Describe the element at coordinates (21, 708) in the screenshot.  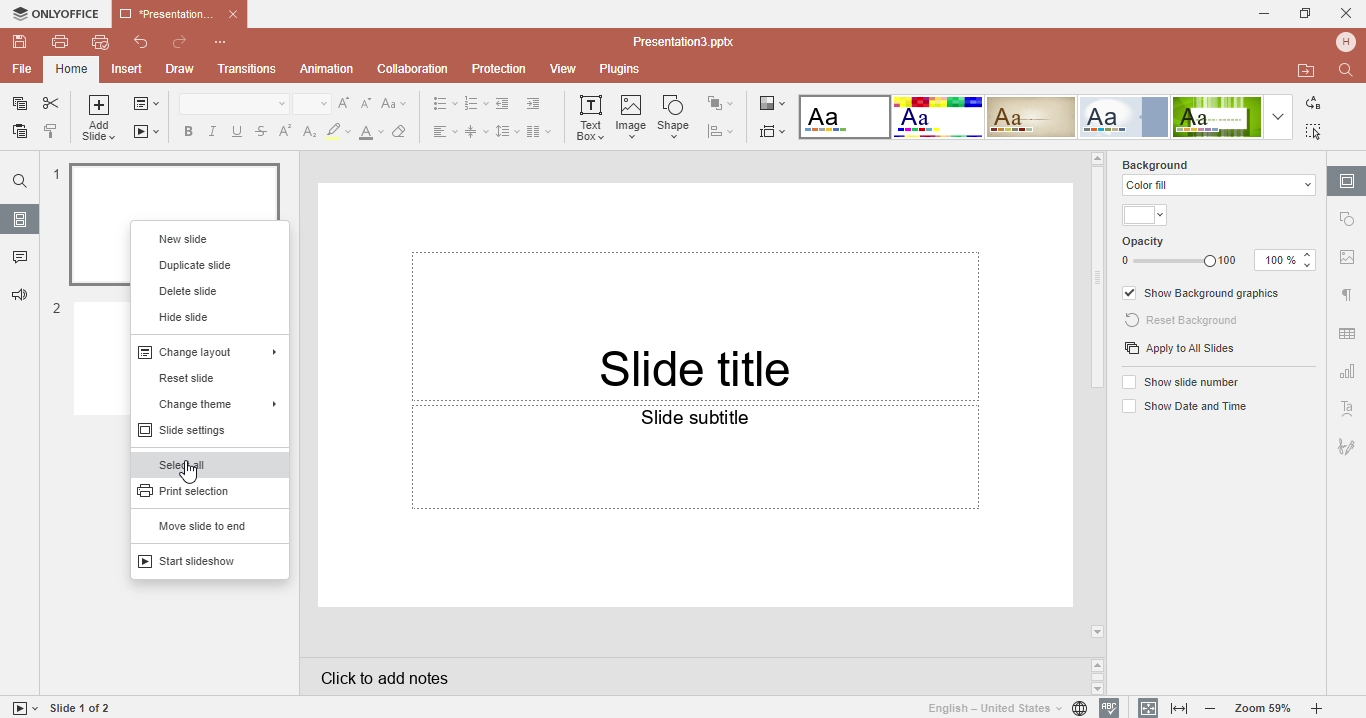
I see `Start slide show` at that location.